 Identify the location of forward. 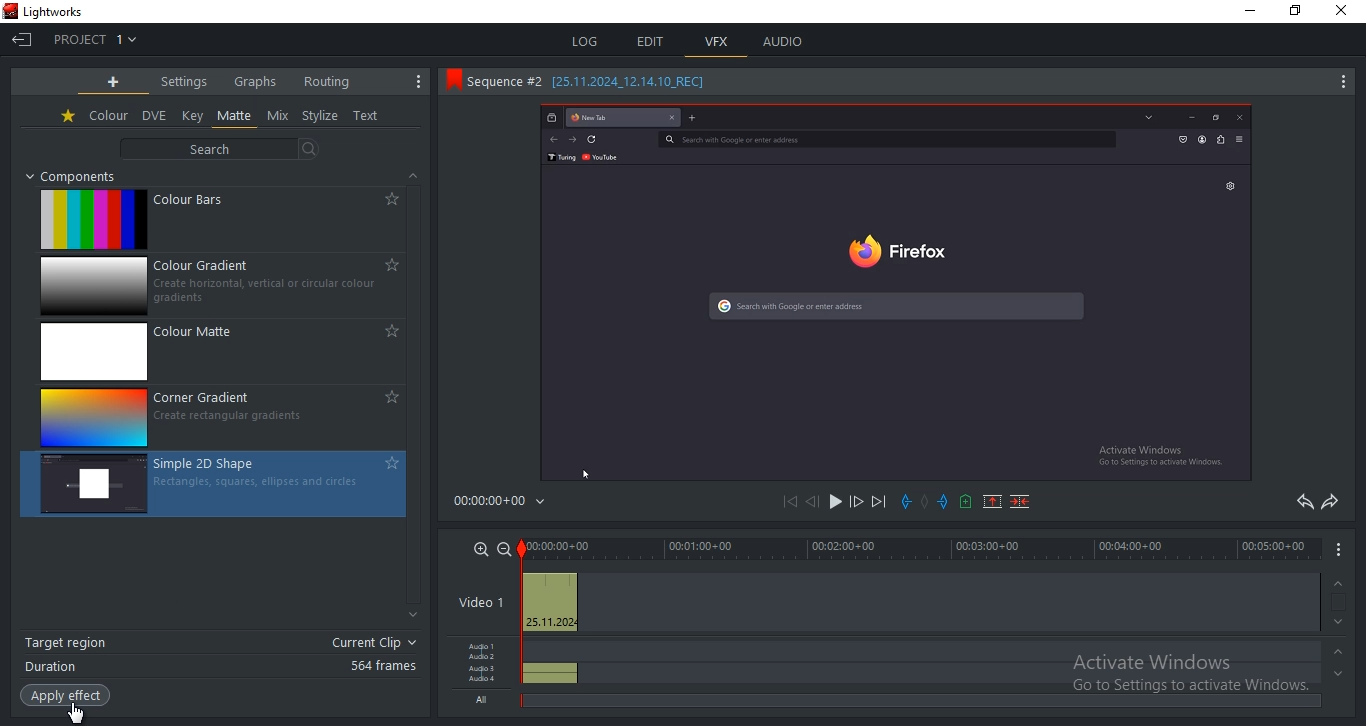
(856, 504).